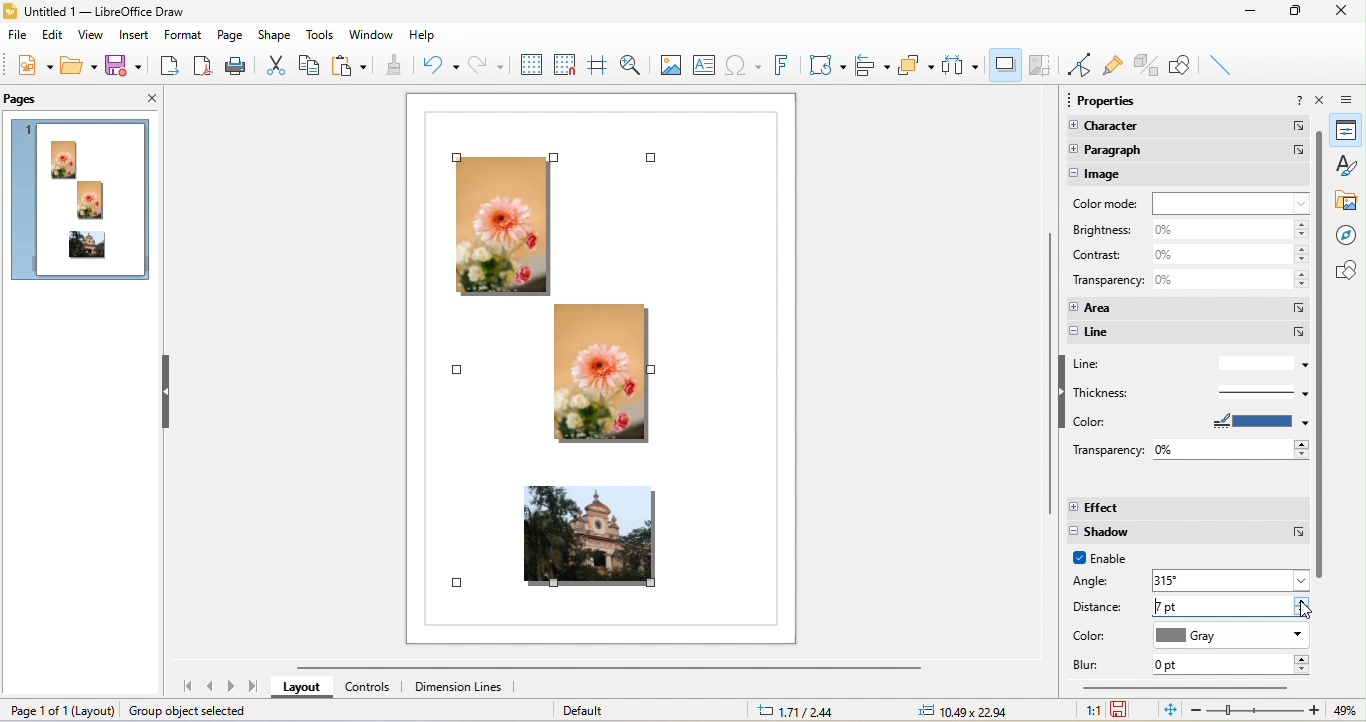 Image resolution: width=1366 pixels, height=722 pixels. I want to click on group object selected, so click(198, 711).